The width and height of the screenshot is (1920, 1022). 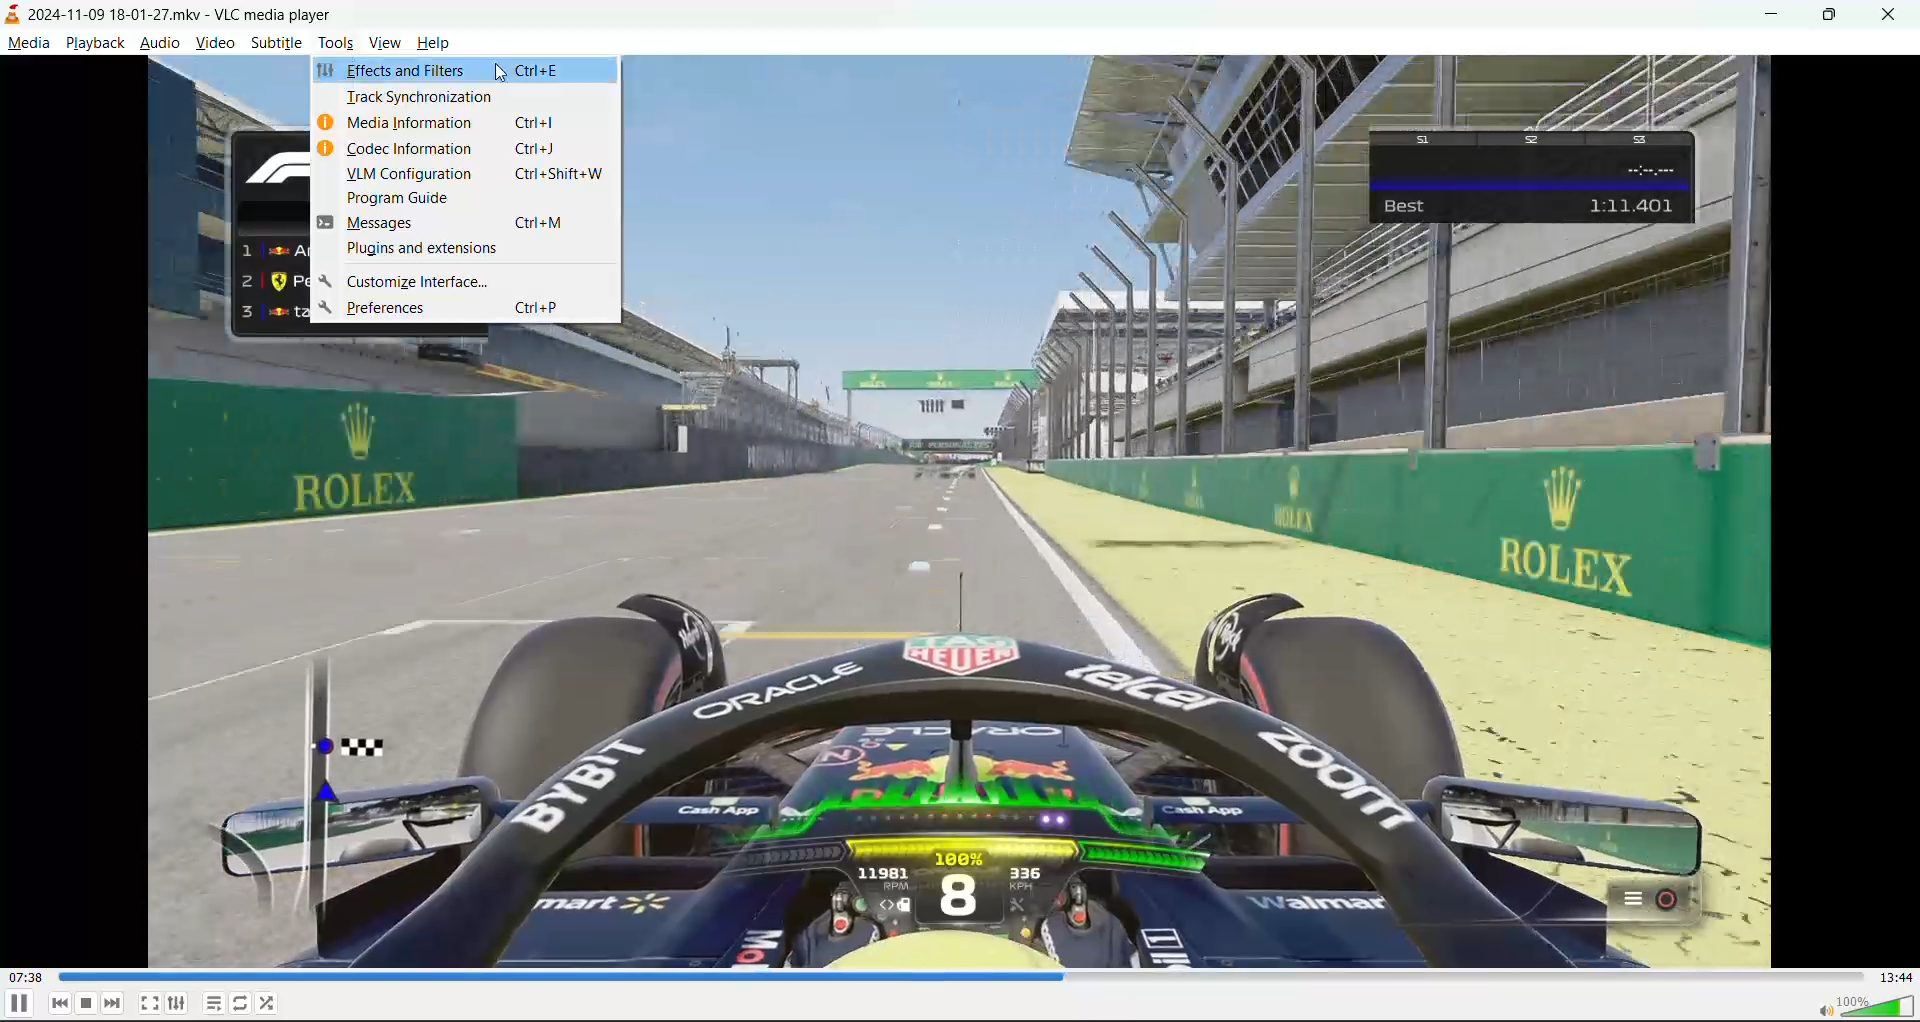 I want to click on maximize, so click(x=1834, y=18).